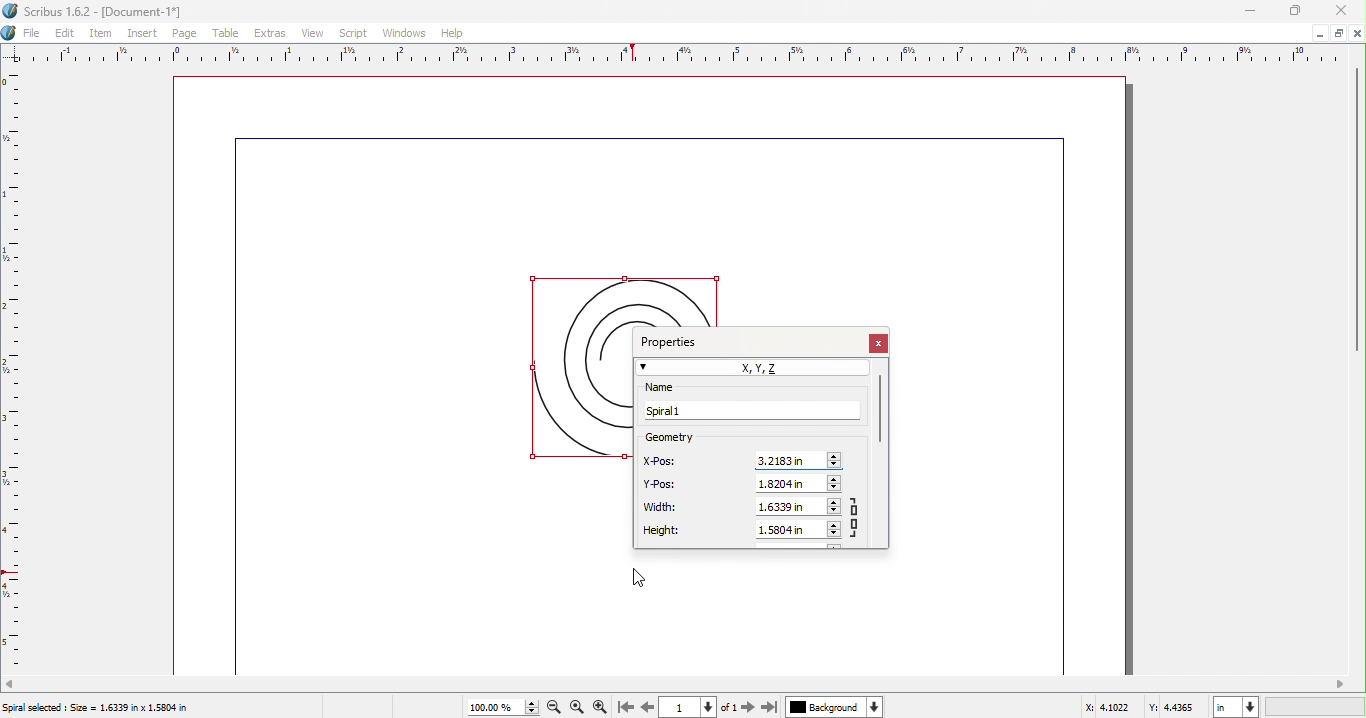  Describe the element at coordinates (316, 33) in the screenshot. I see `View` at that location.